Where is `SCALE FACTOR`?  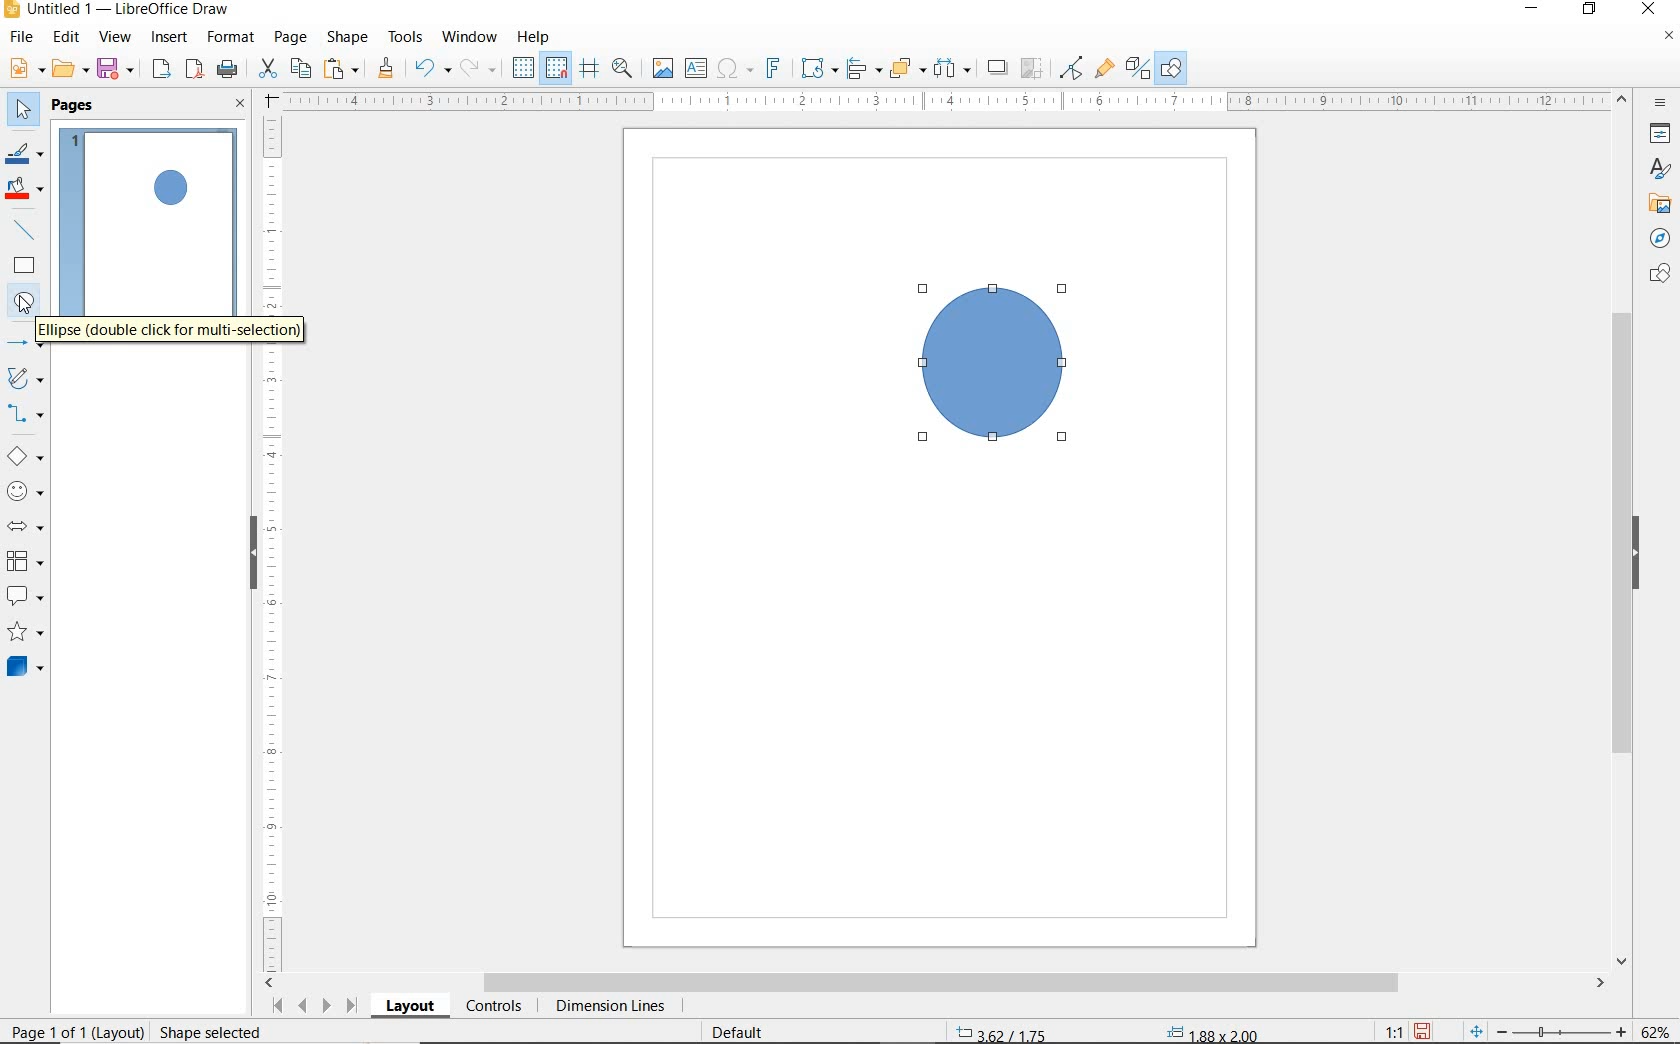
SCALE FACTOR is located at coordinates (1384, 1031).